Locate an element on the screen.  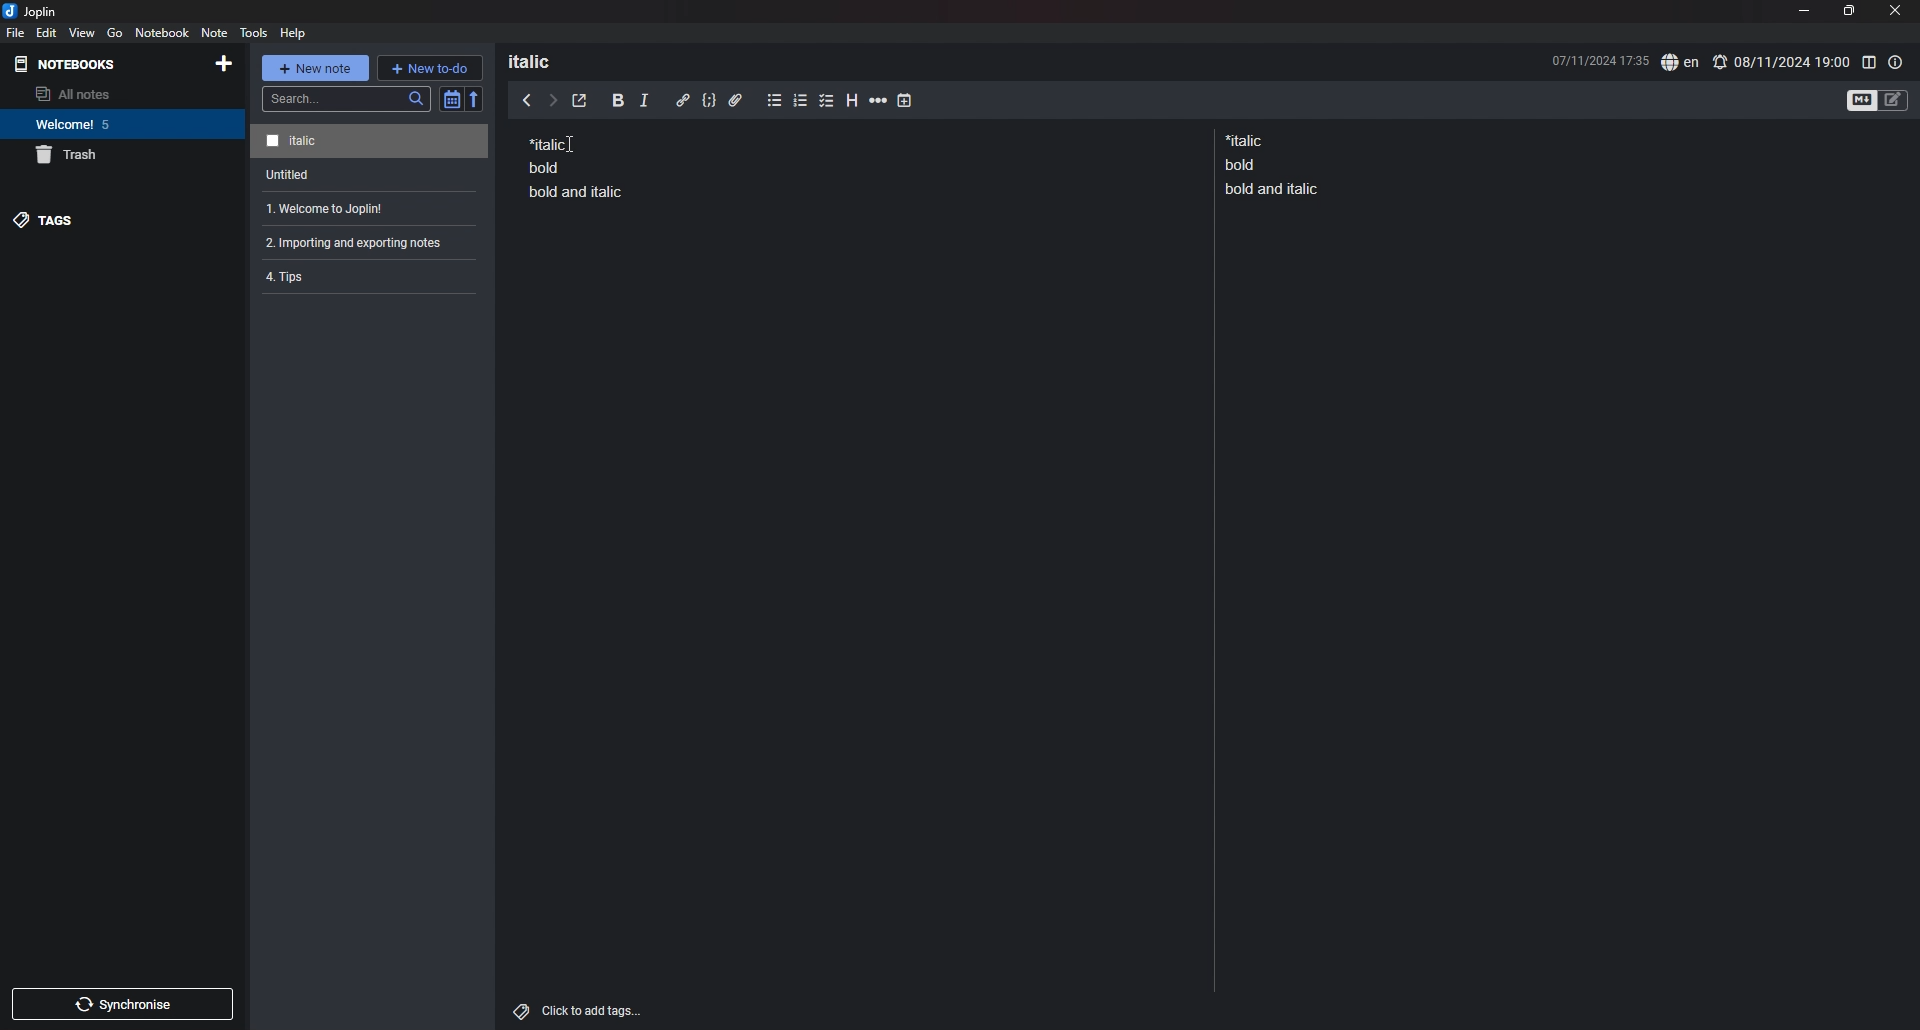
resize is located at coordinates (1848, 11).